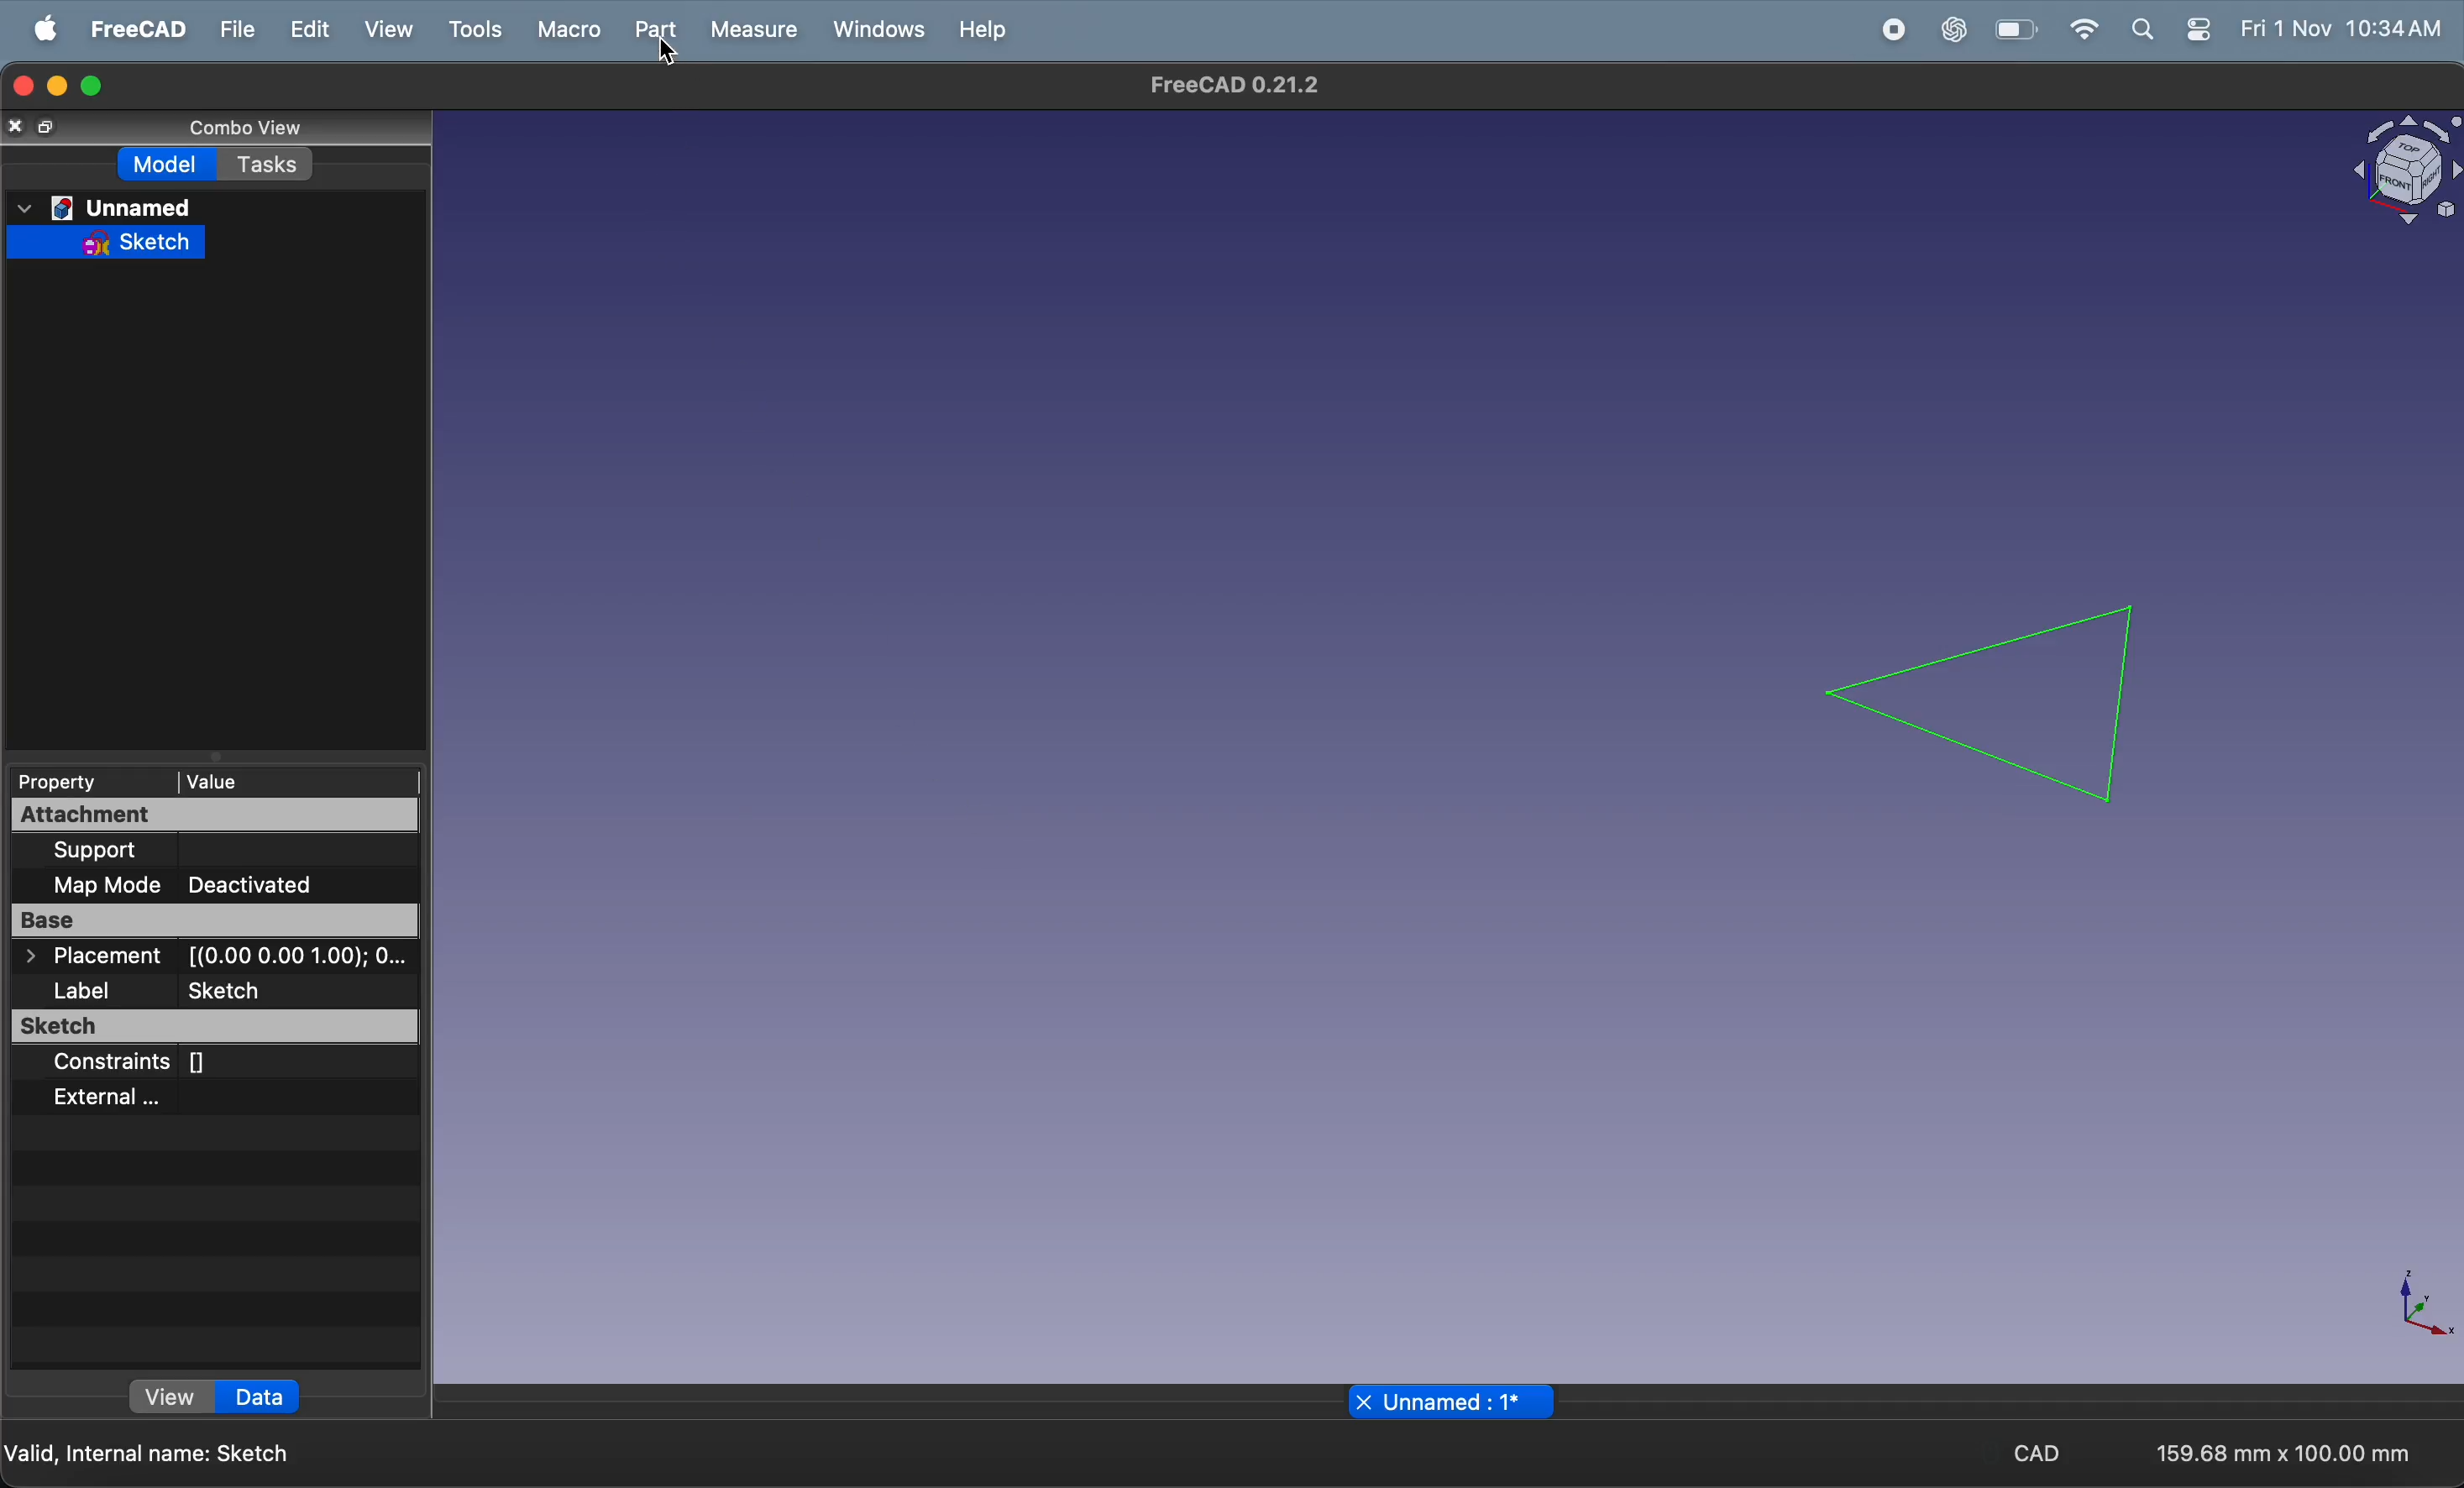 This screenshot has height=1488, width=2464. I want to click on freecad, so click(138, 29).